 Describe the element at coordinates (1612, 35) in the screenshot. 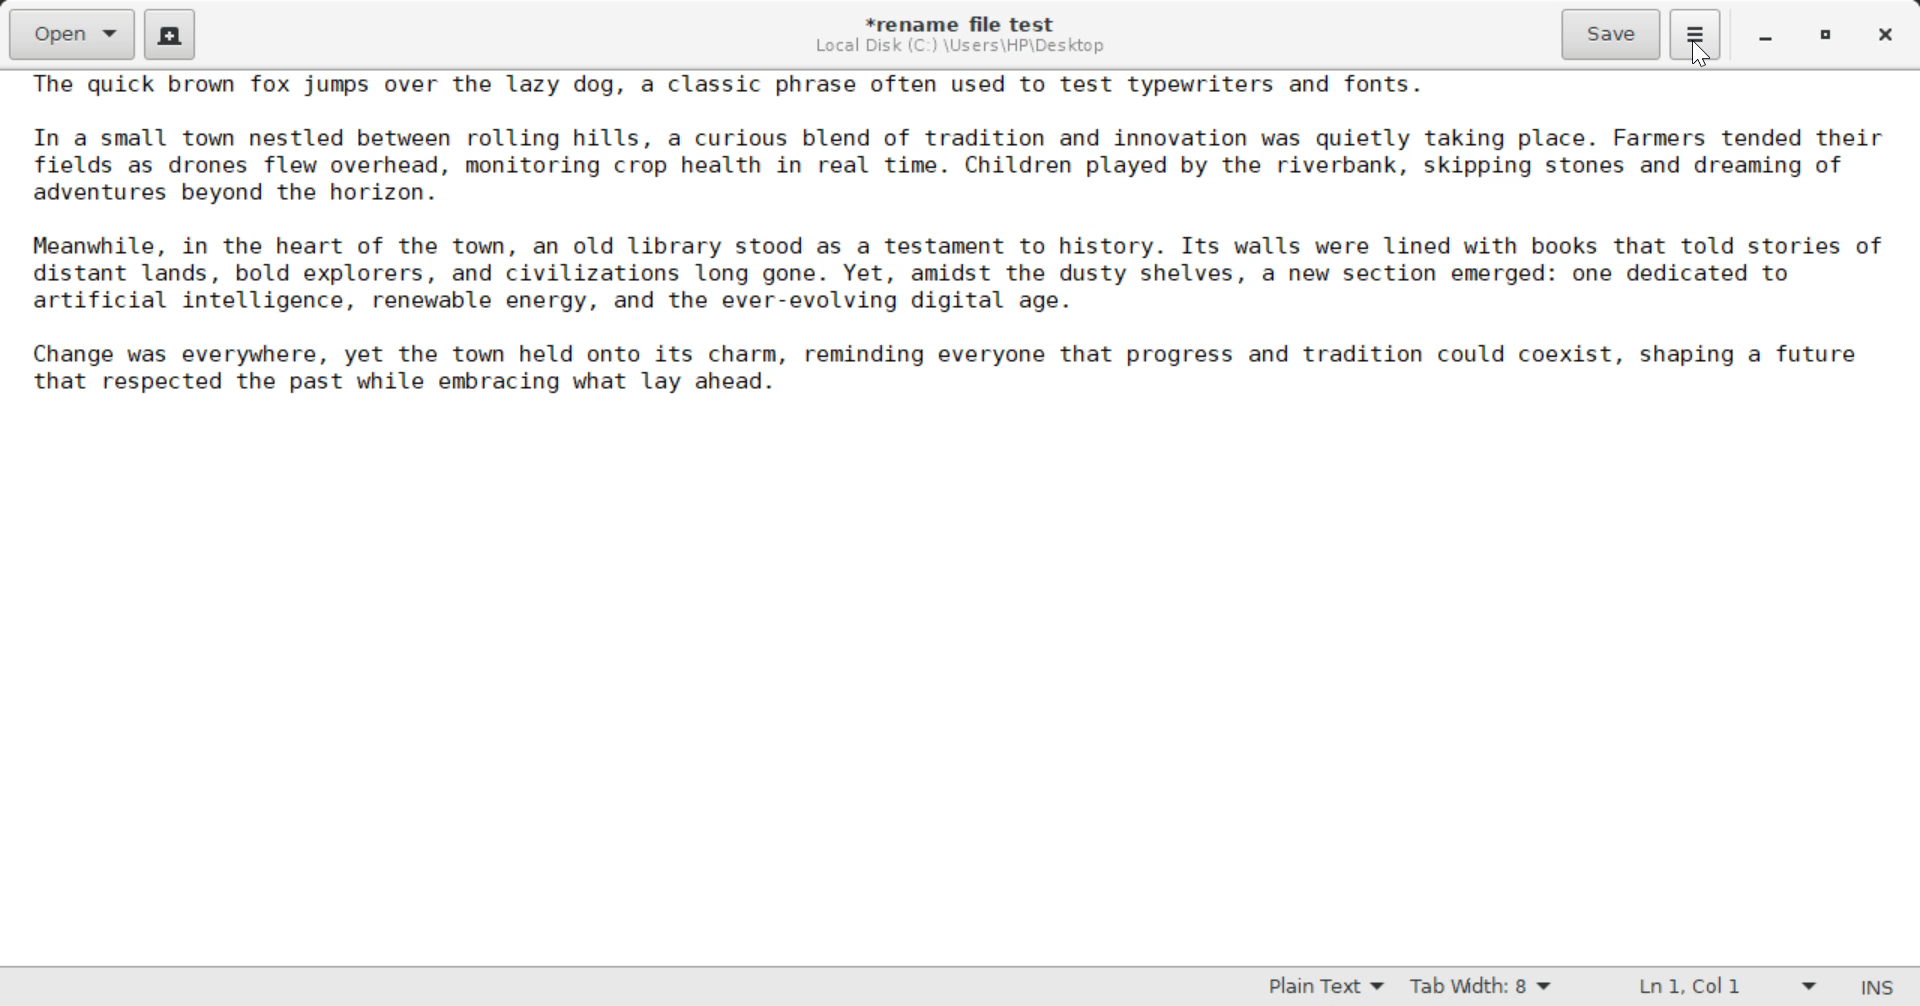

I see `Save` at that location.